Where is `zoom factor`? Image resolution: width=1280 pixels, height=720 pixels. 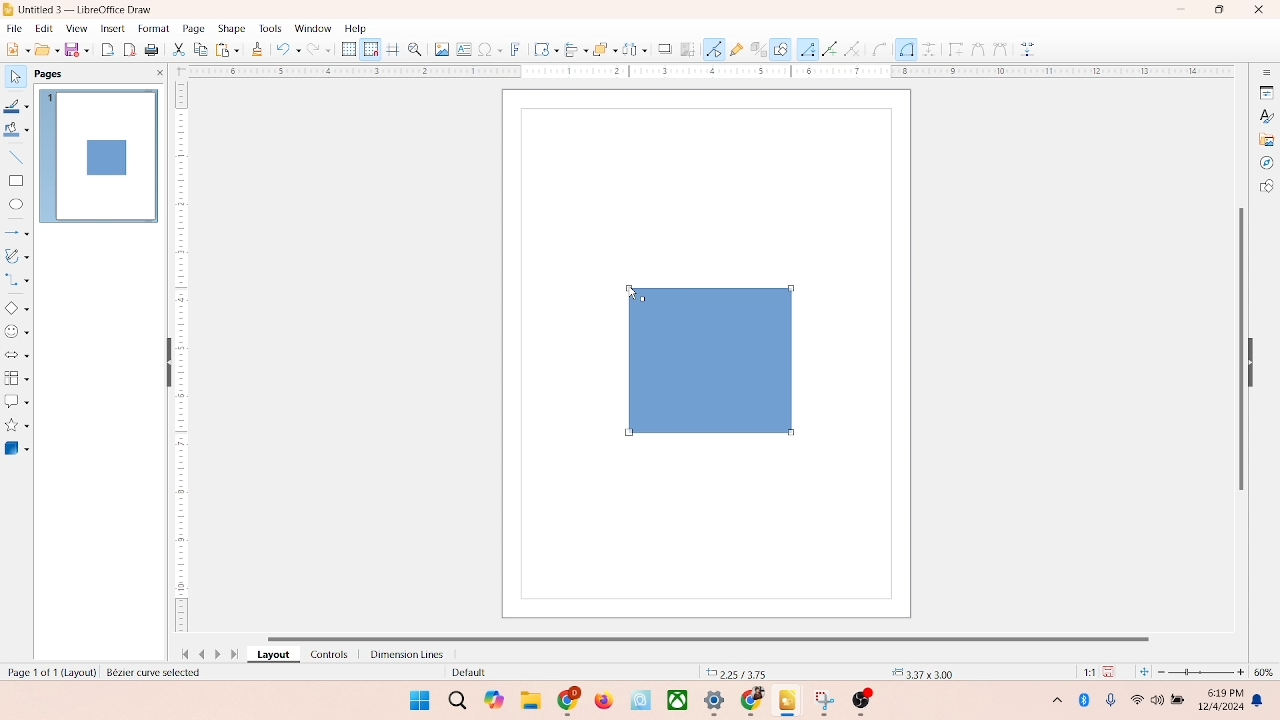
zoom factor is located at coordinates (1202, 672).